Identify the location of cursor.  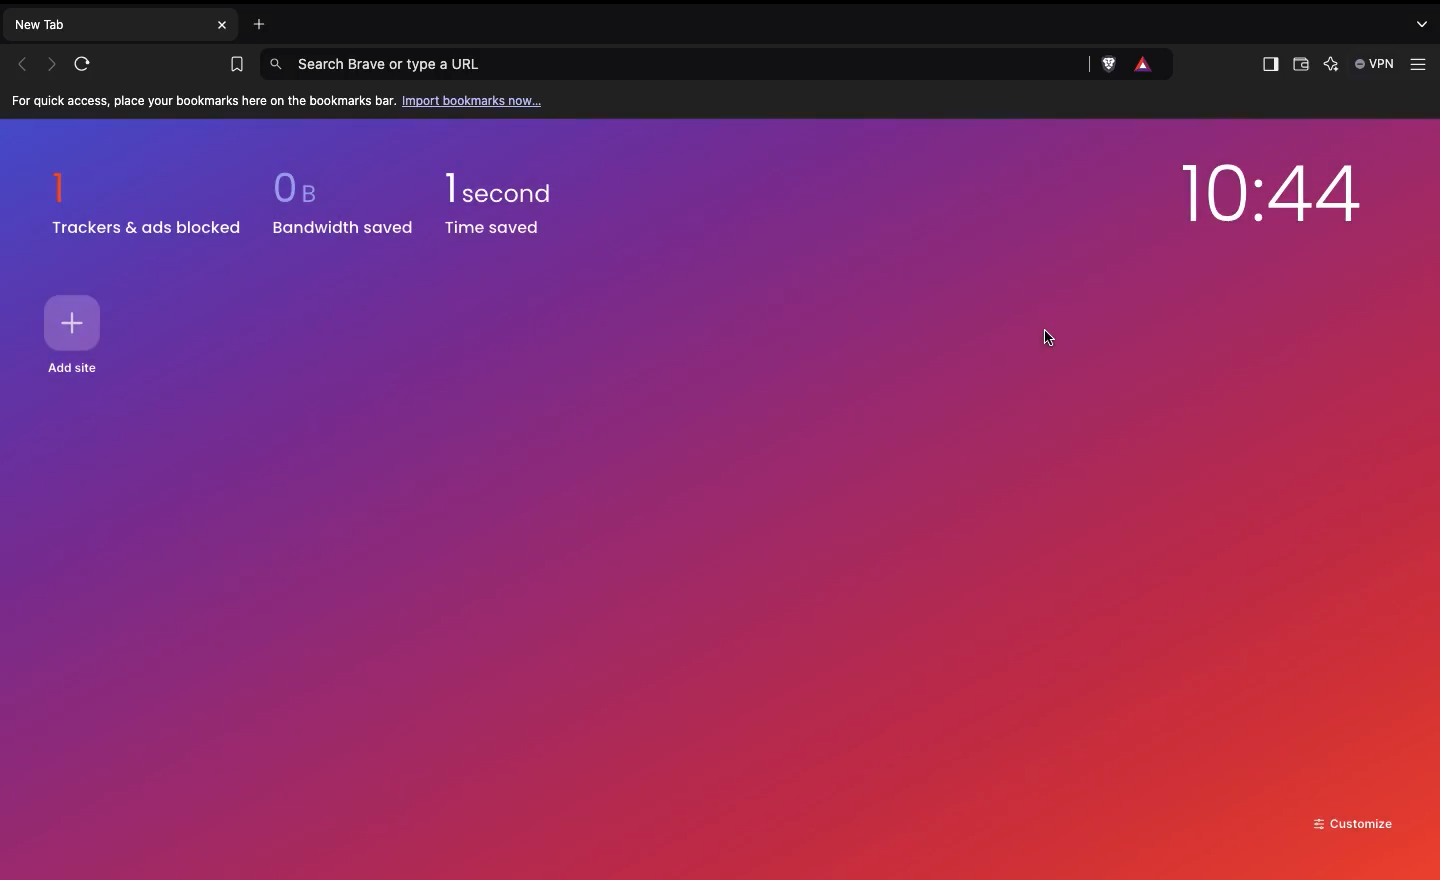
(1047, 334).